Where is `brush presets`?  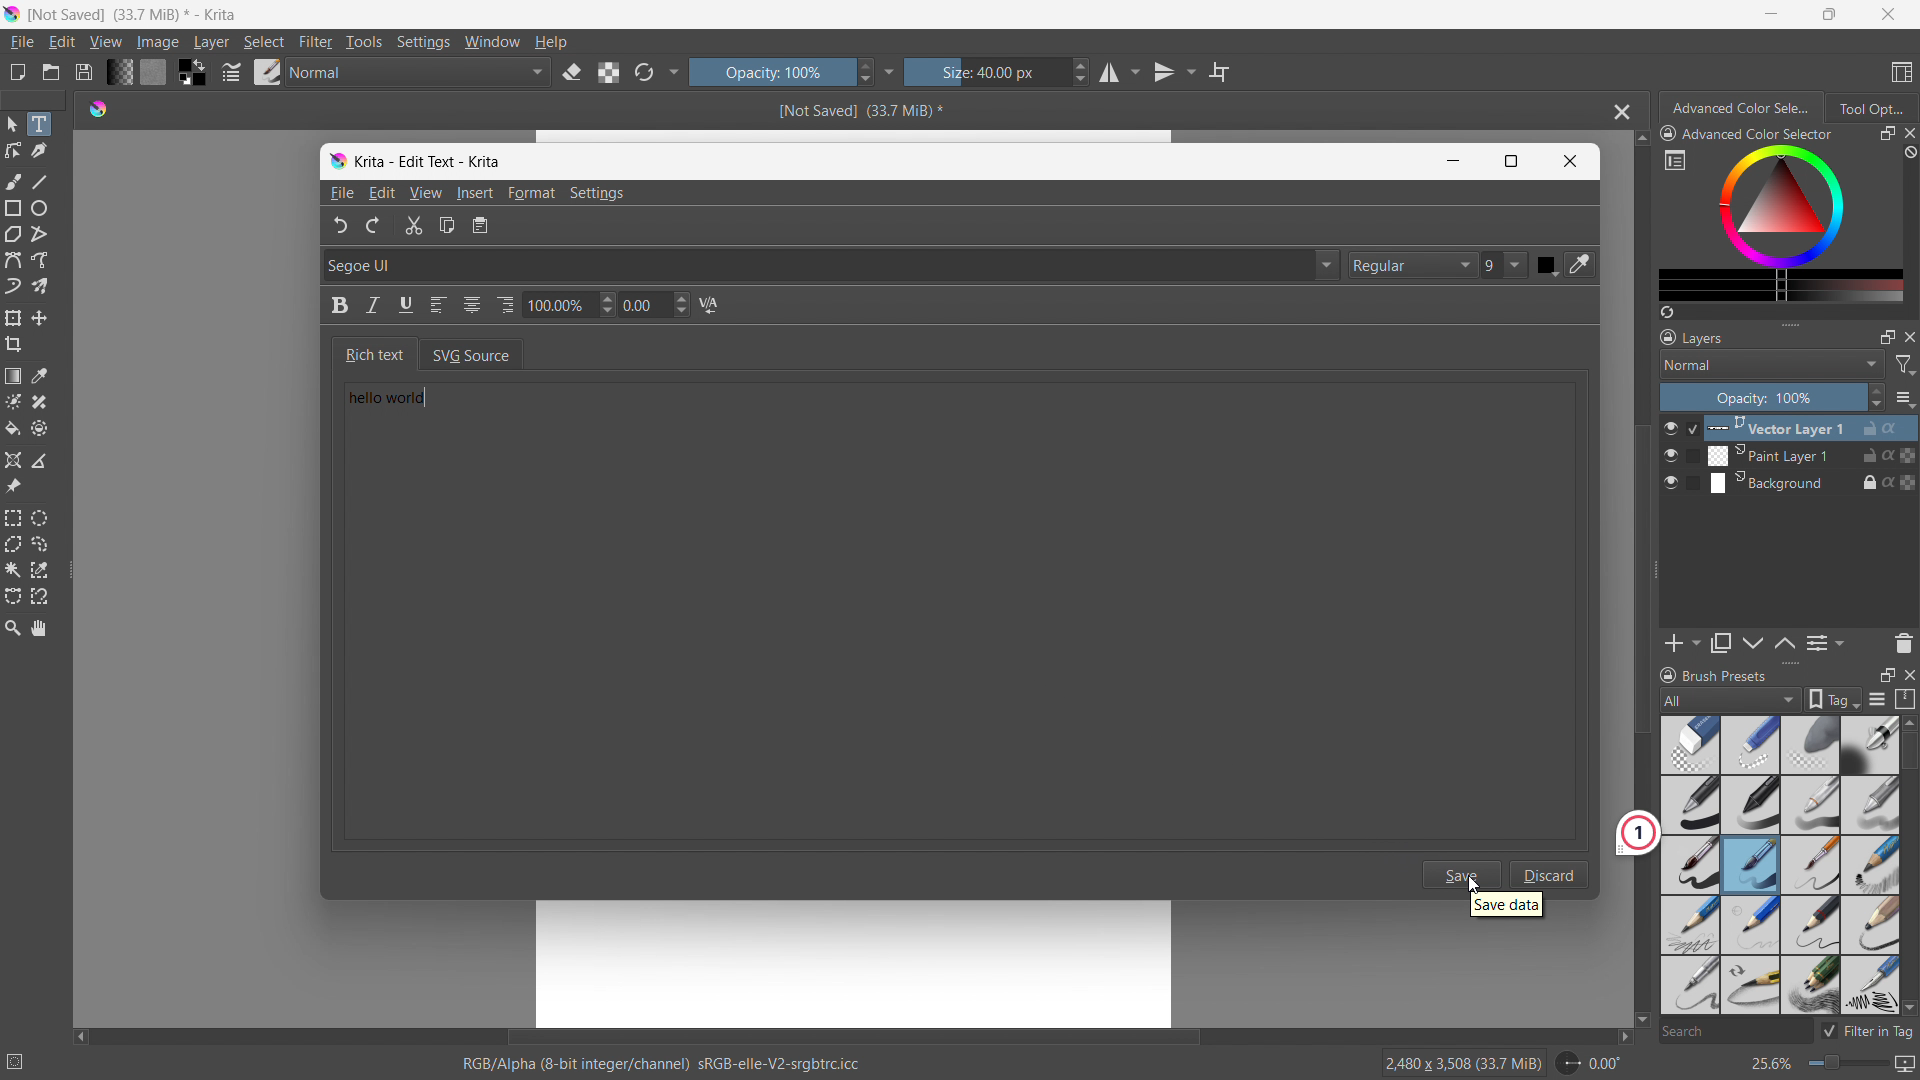 brush presets is located at coordinates (268, 71).